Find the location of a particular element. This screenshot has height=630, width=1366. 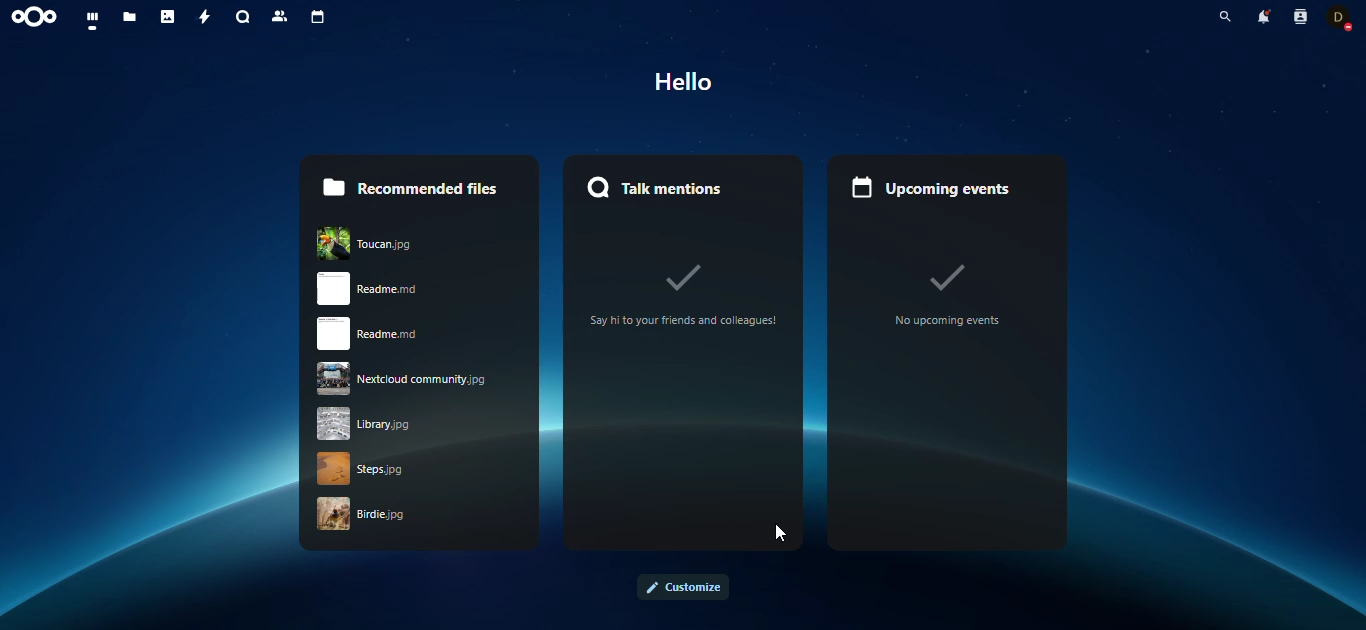

files is located at coordinates (132, 19).